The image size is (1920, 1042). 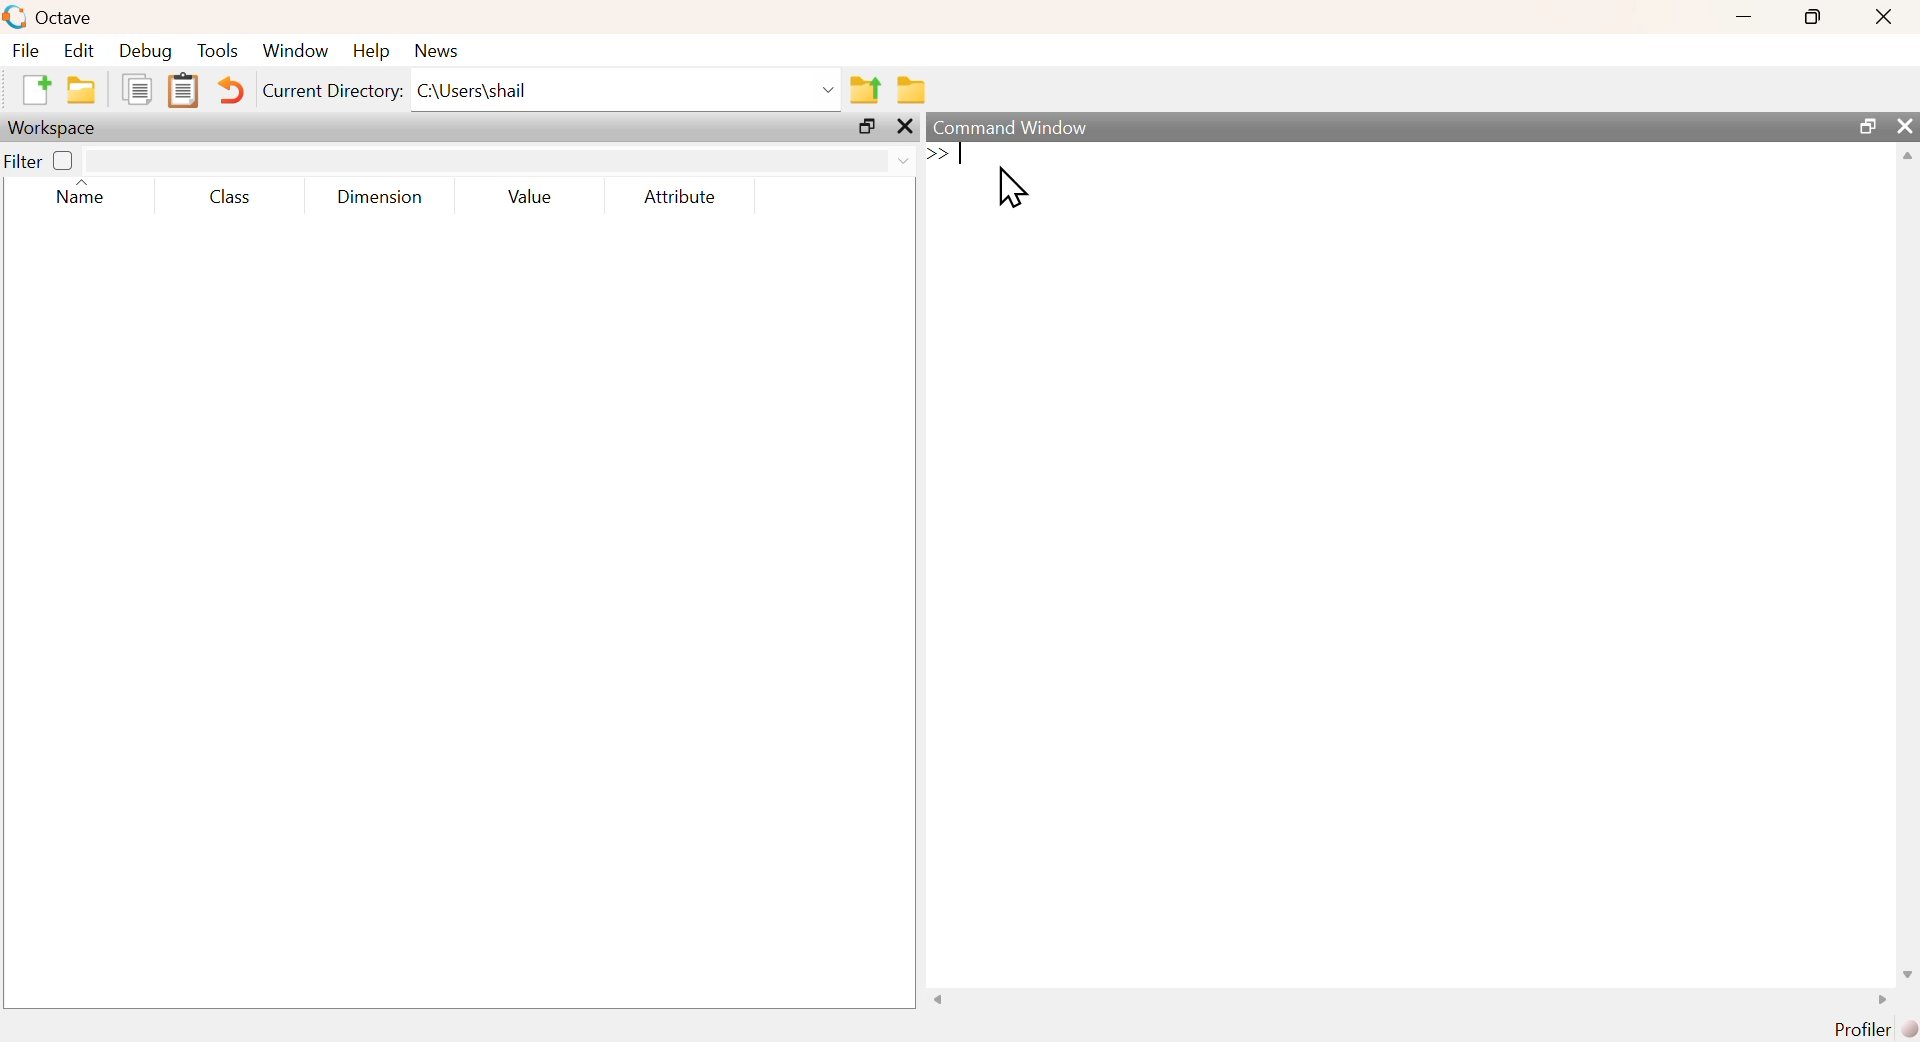 I want to click on Copy, so click(x=138, y=90).